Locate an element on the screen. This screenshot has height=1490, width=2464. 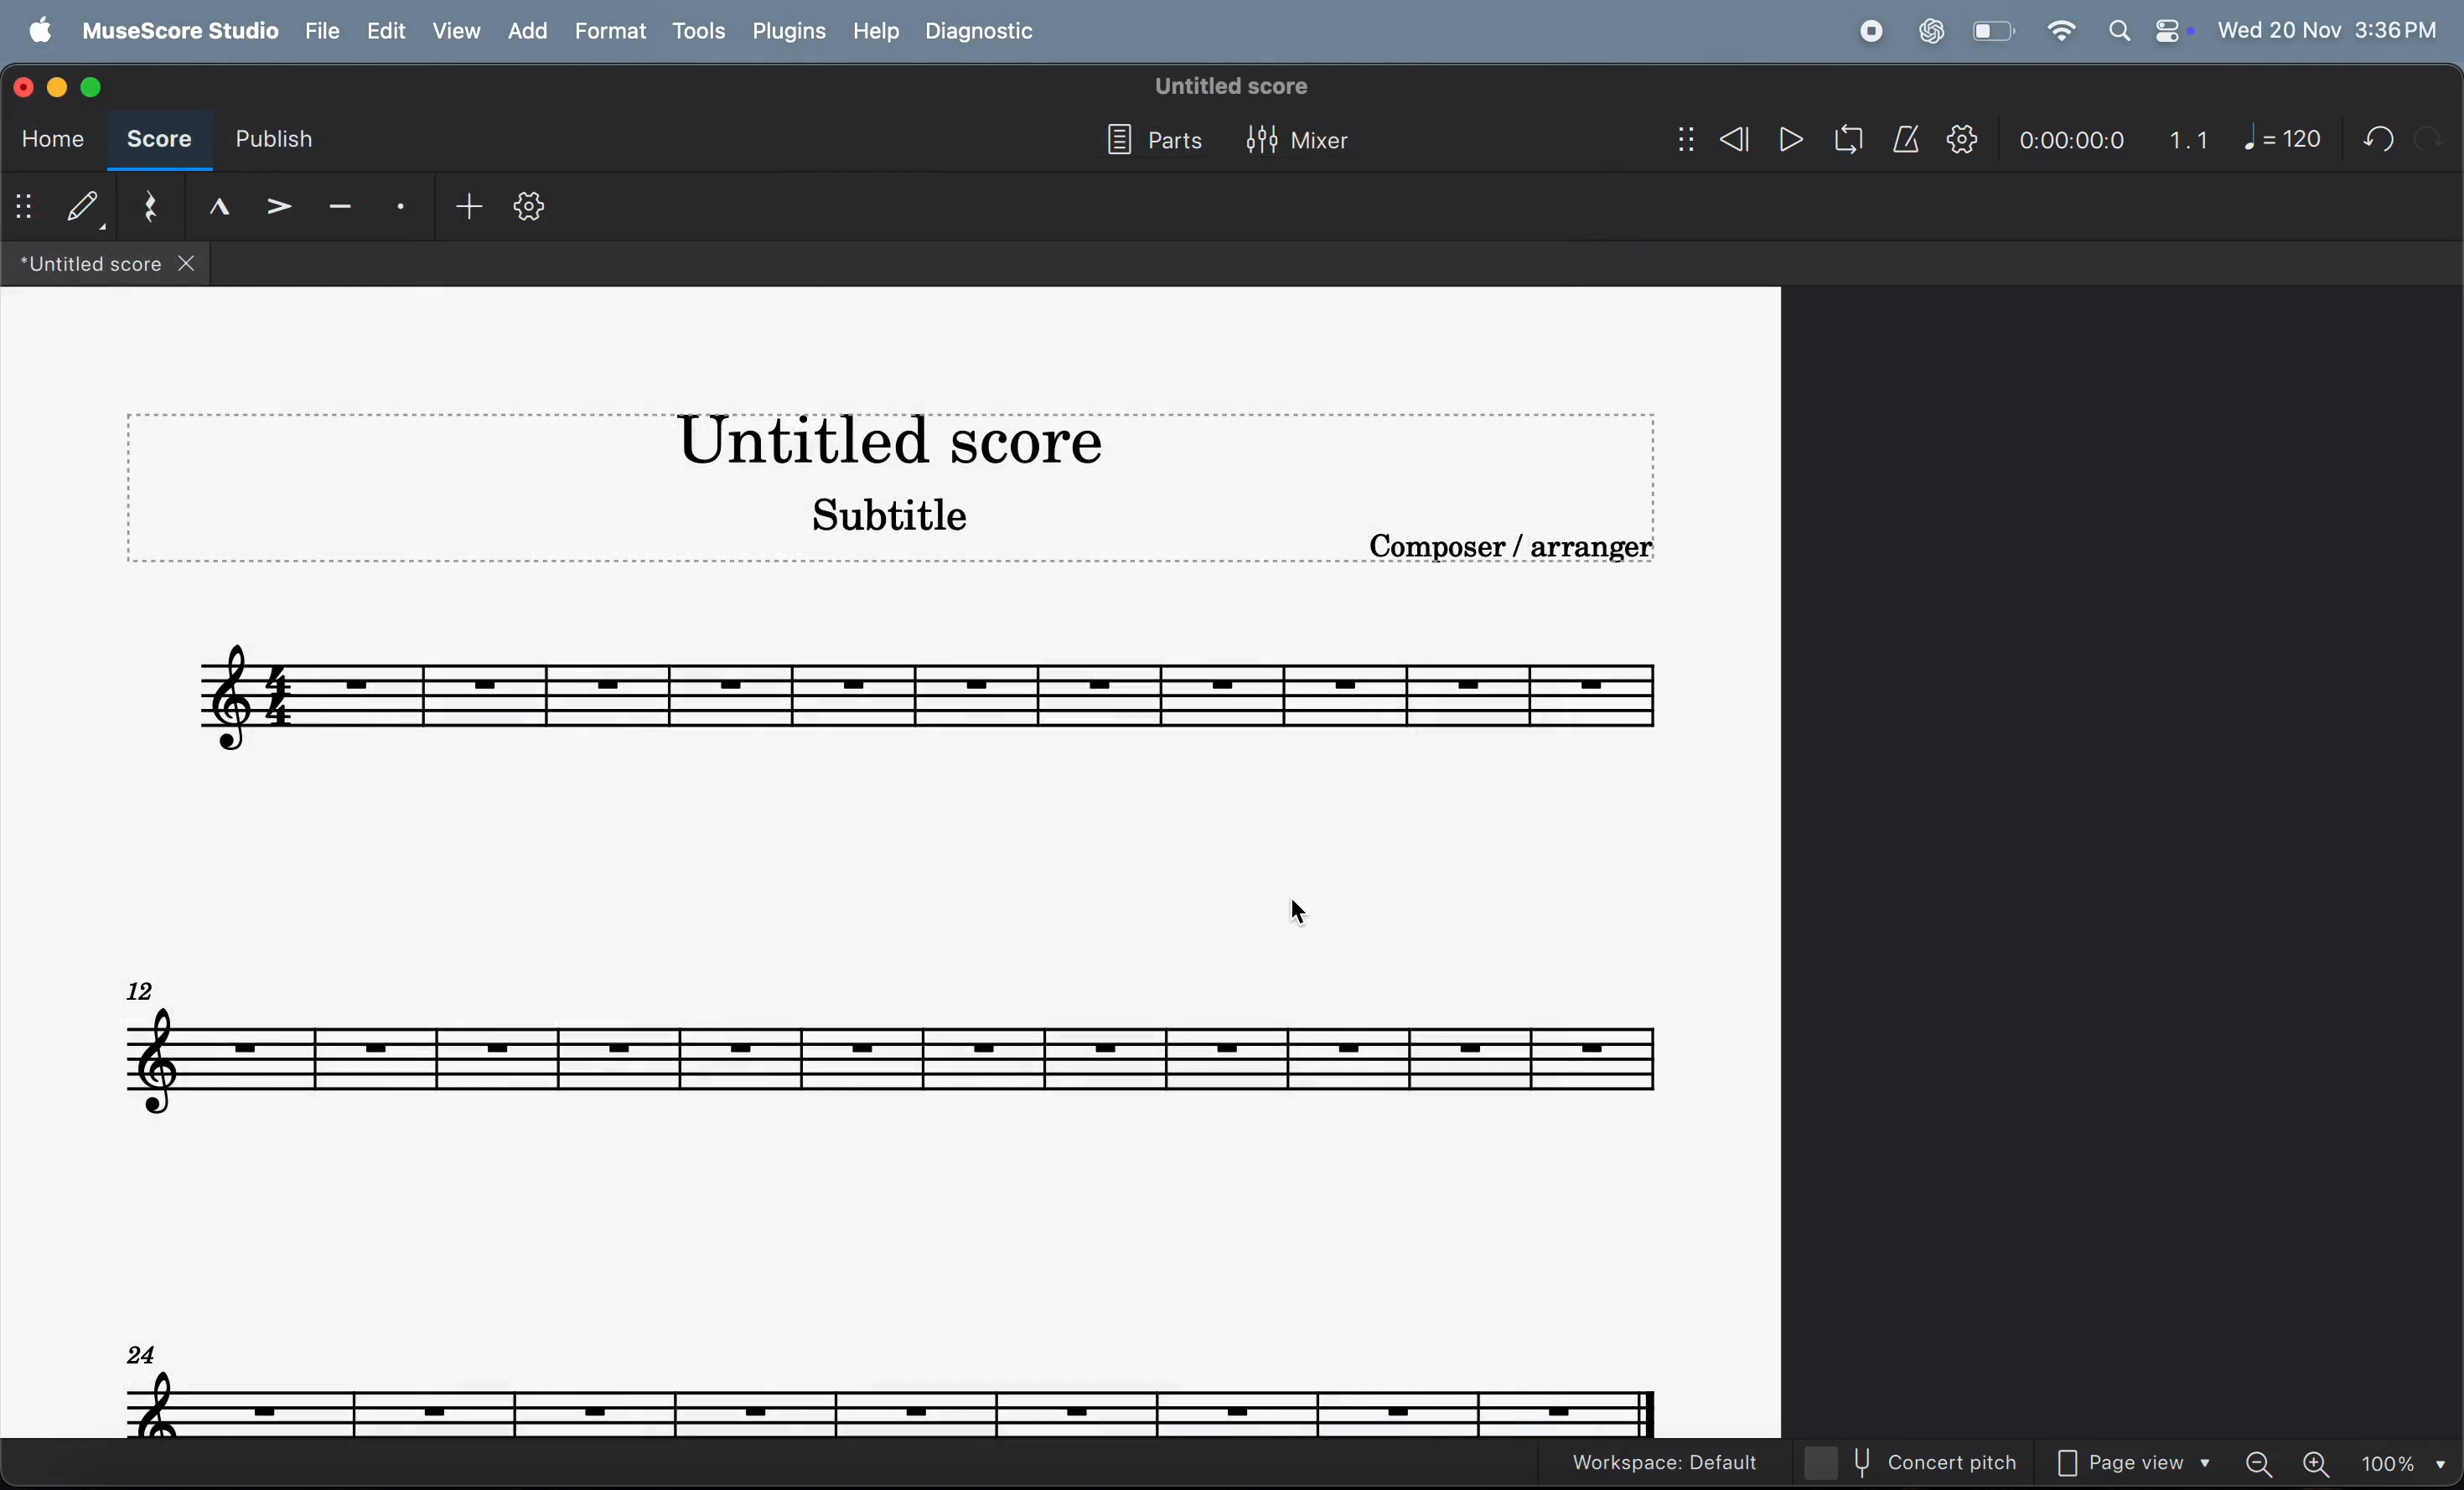
file is located at coordinates (318, 32).